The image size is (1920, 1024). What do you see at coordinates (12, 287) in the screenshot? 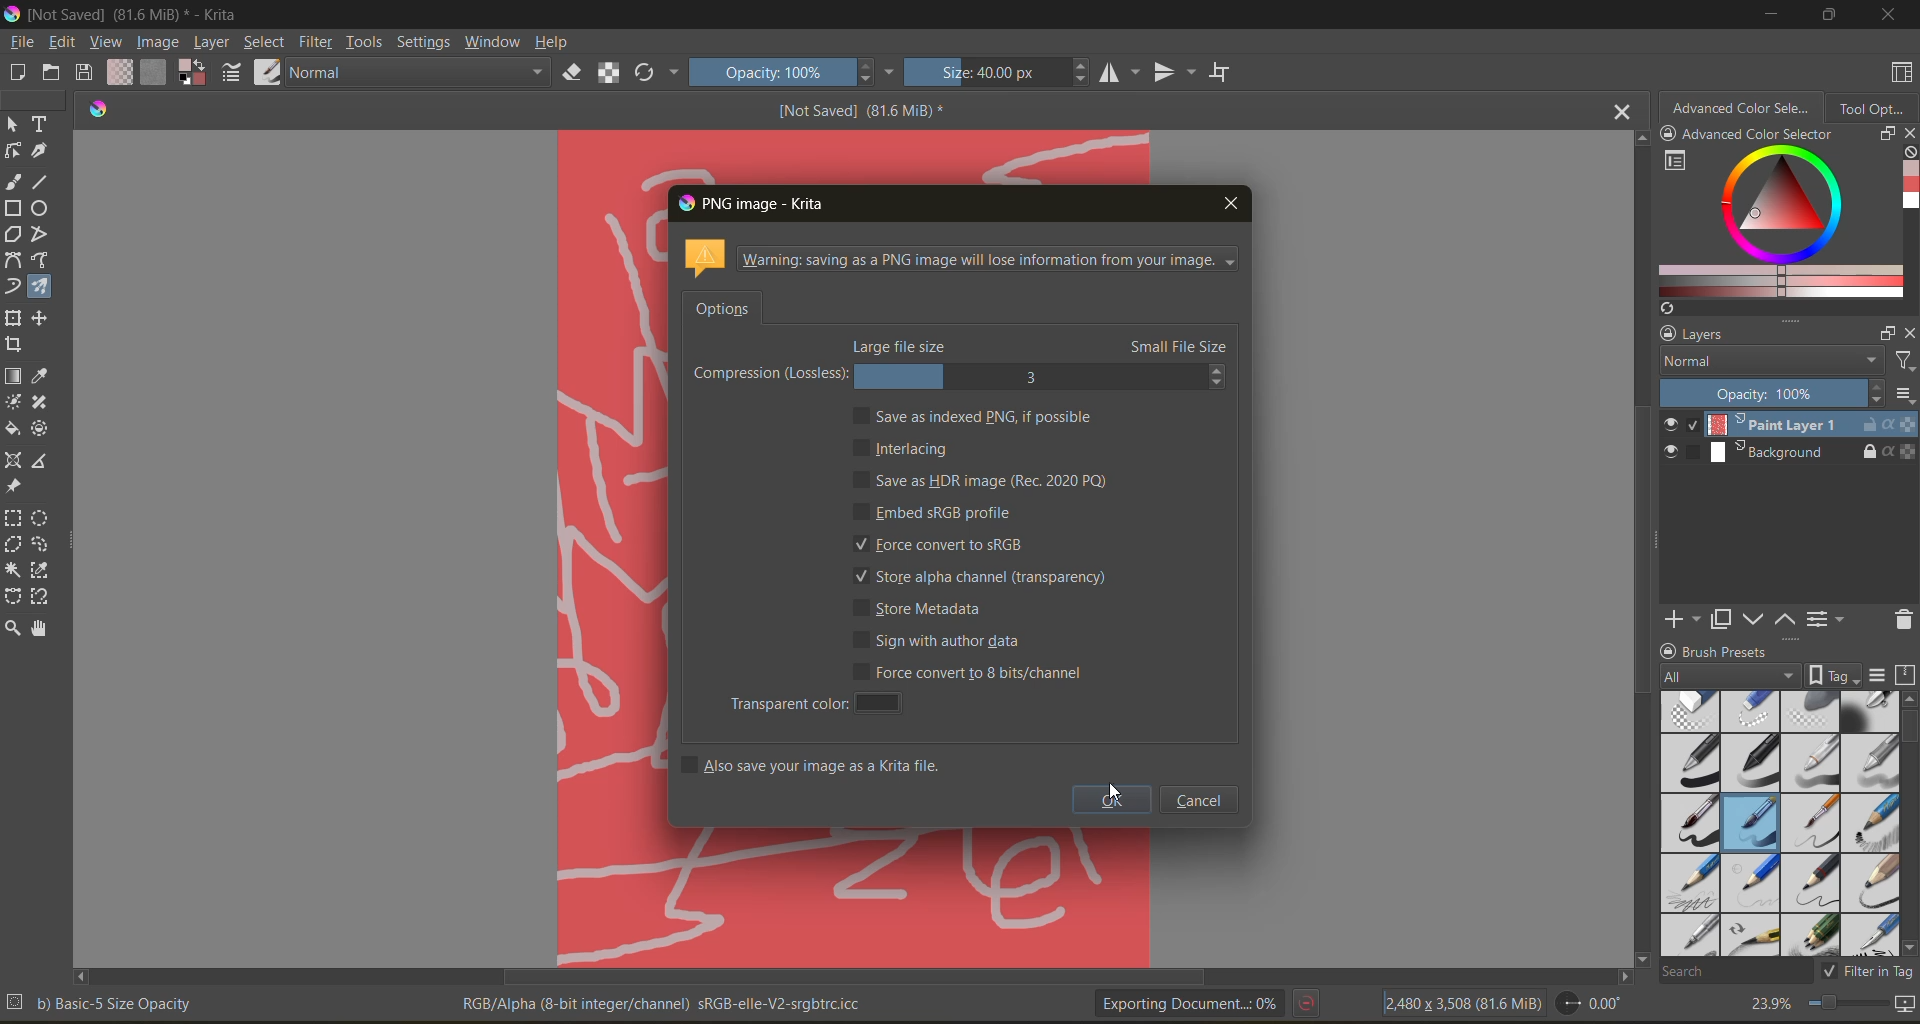
I see `tool` at bounding box center [12, 287].